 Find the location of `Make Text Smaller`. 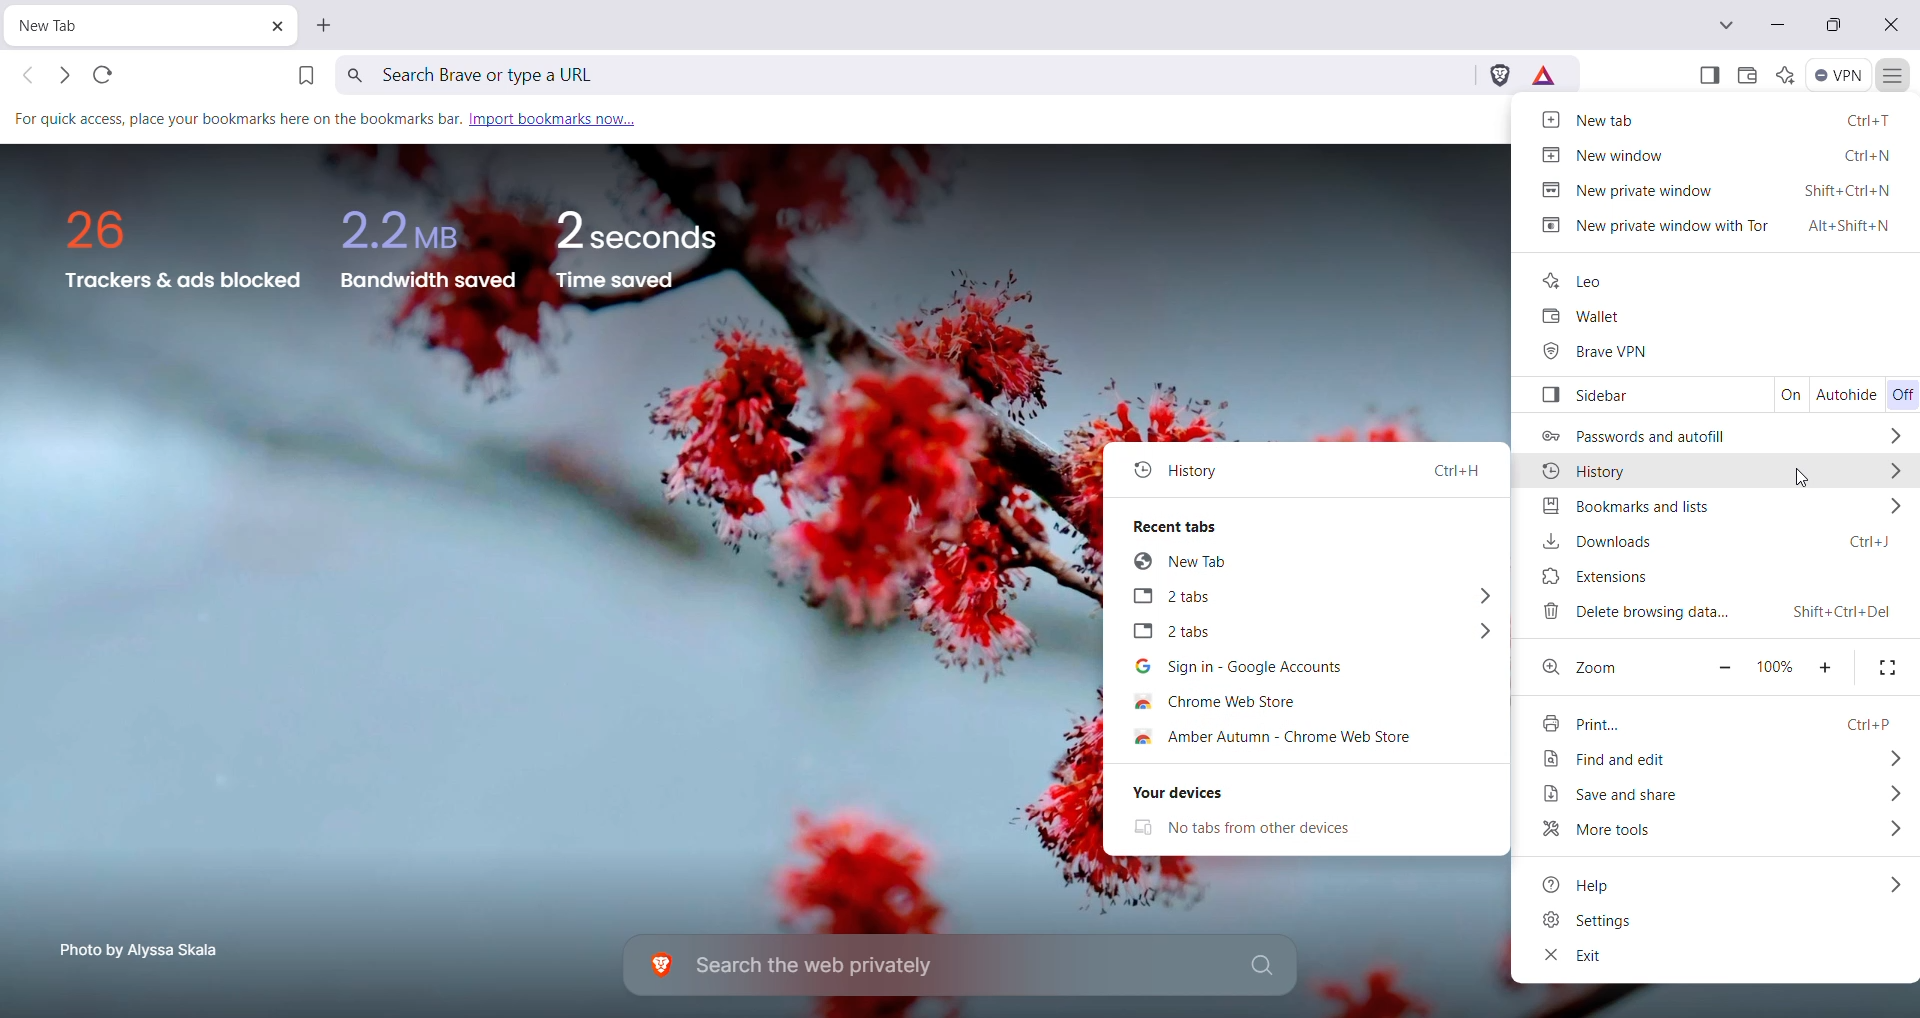

Make Text Smaller is located at coordinates (1724, 665).